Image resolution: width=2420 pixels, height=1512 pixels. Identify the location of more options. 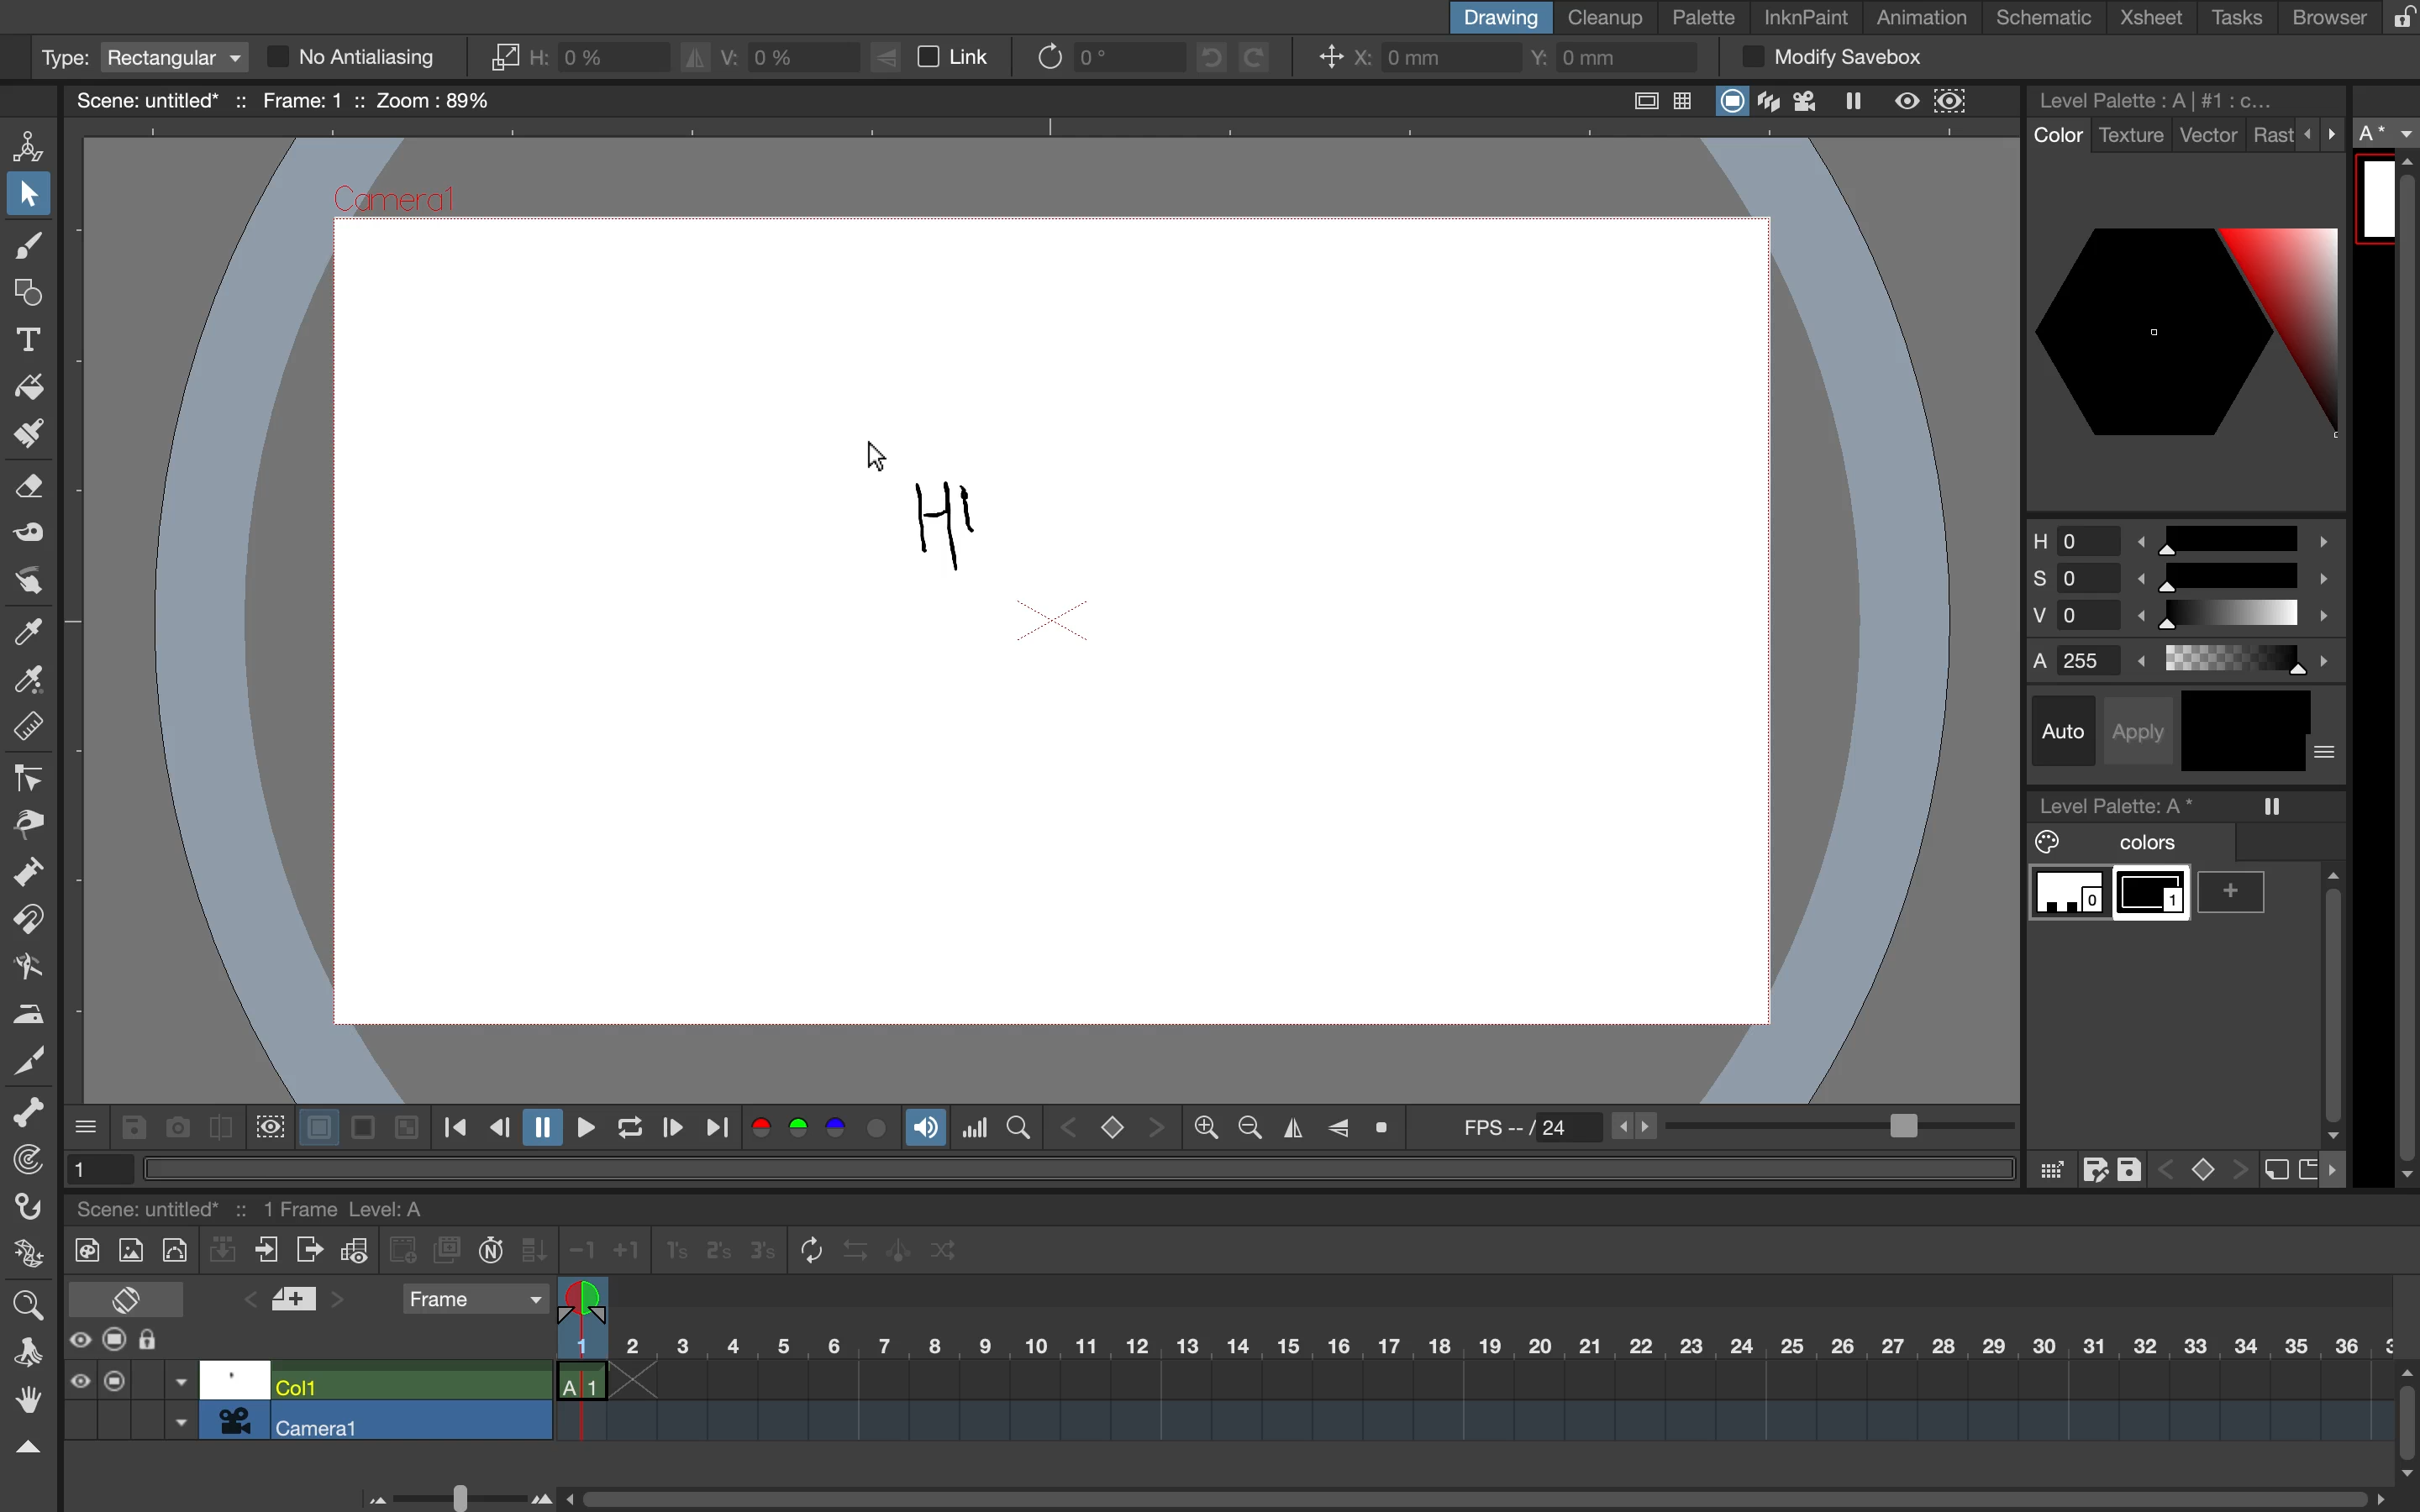
(2322, 133).